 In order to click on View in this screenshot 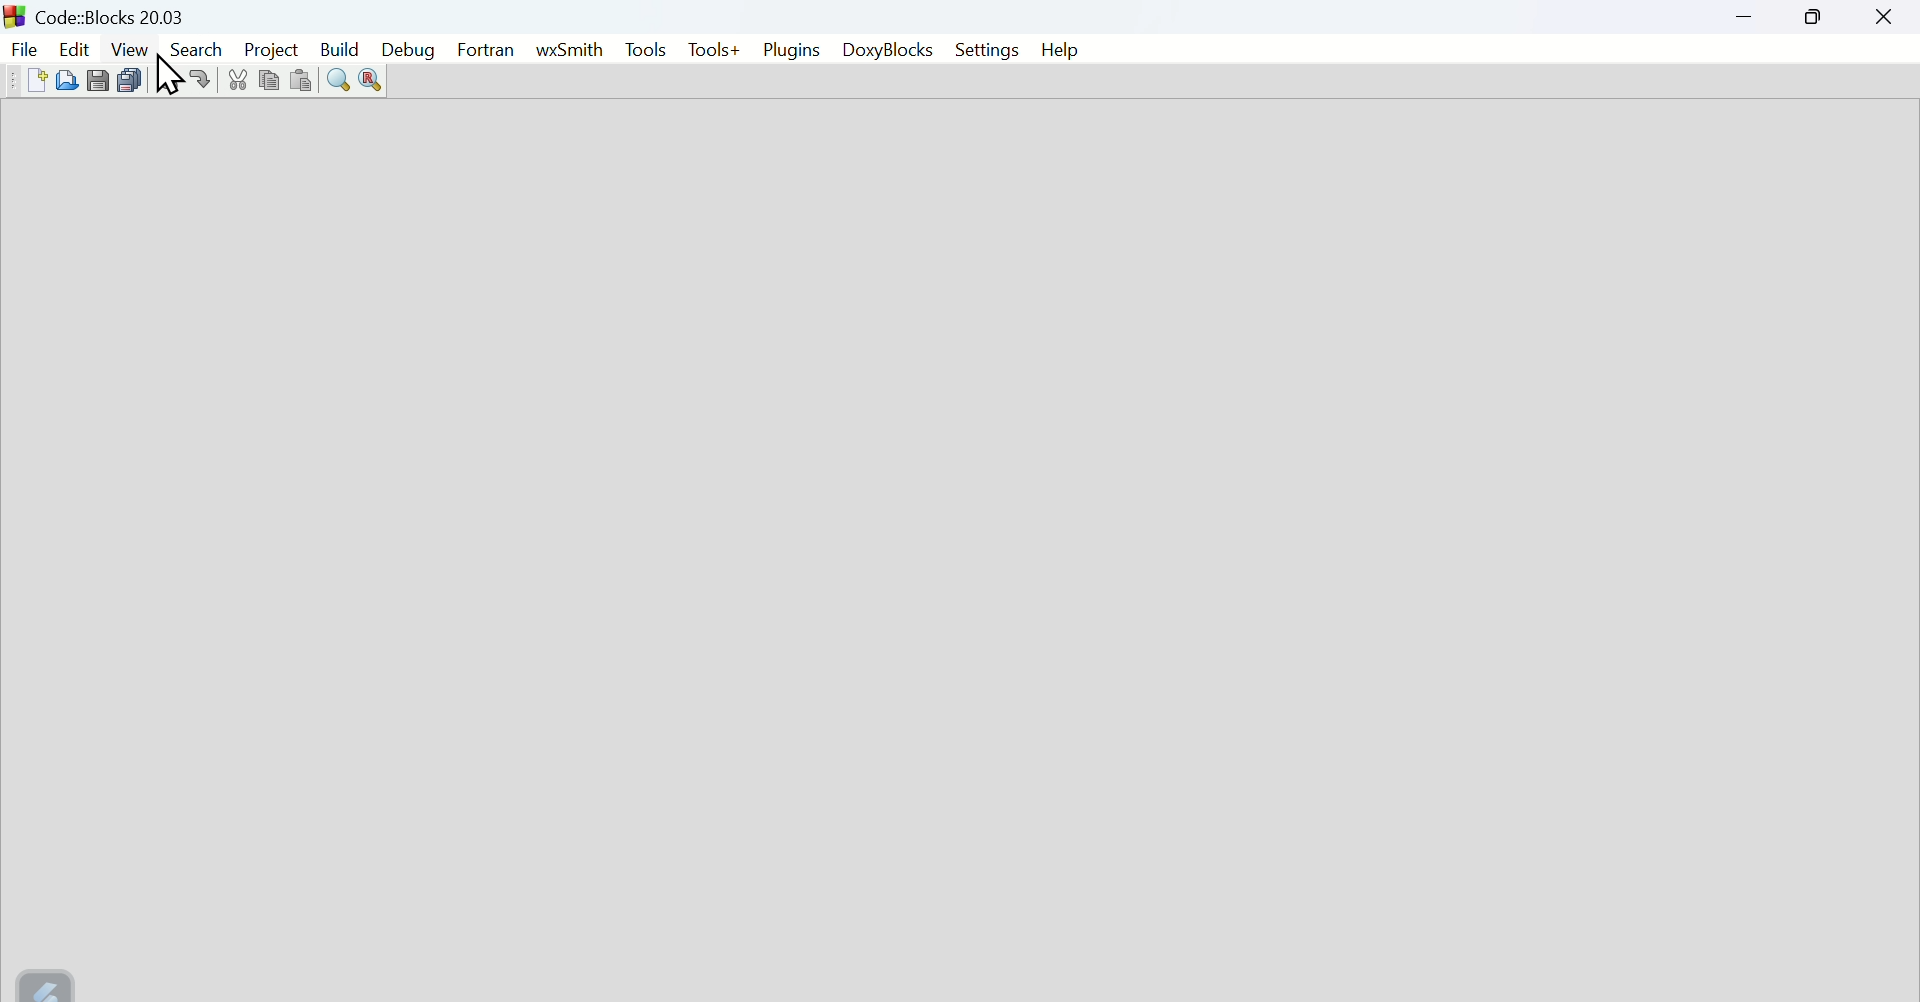, I will do `click(131, 48)`.